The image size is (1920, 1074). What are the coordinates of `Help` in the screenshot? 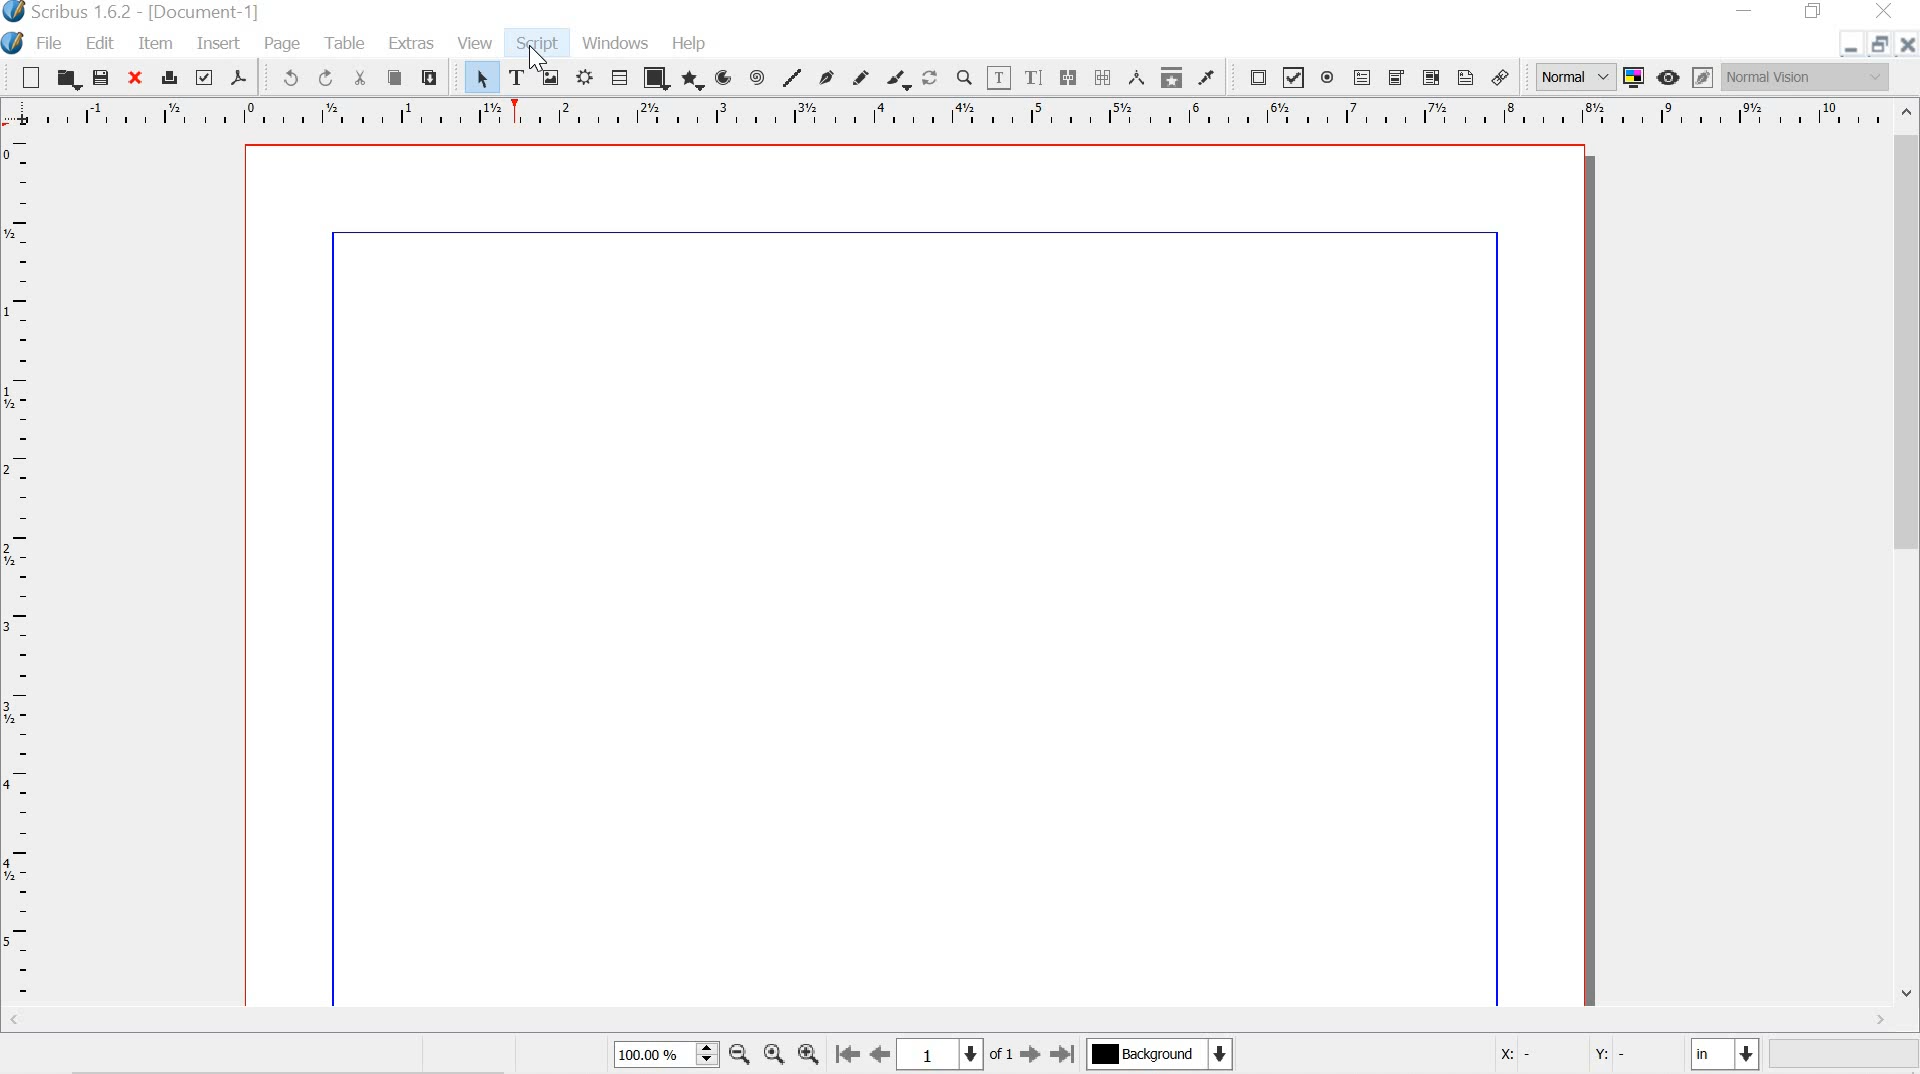 It's located at (691, 43).